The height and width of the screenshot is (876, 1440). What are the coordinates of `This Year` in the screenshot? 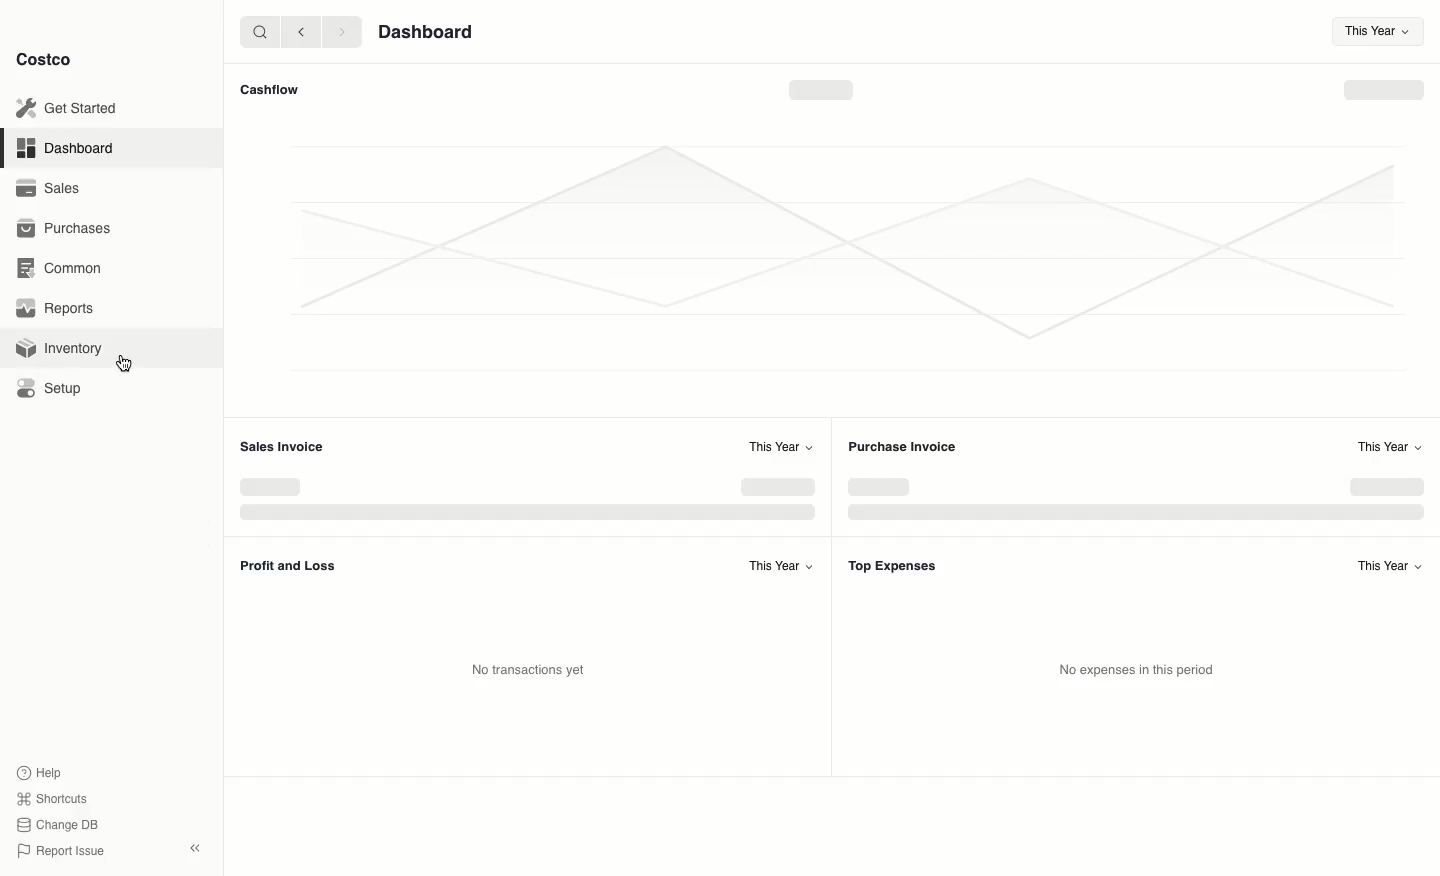 It's located at (1380, 30).